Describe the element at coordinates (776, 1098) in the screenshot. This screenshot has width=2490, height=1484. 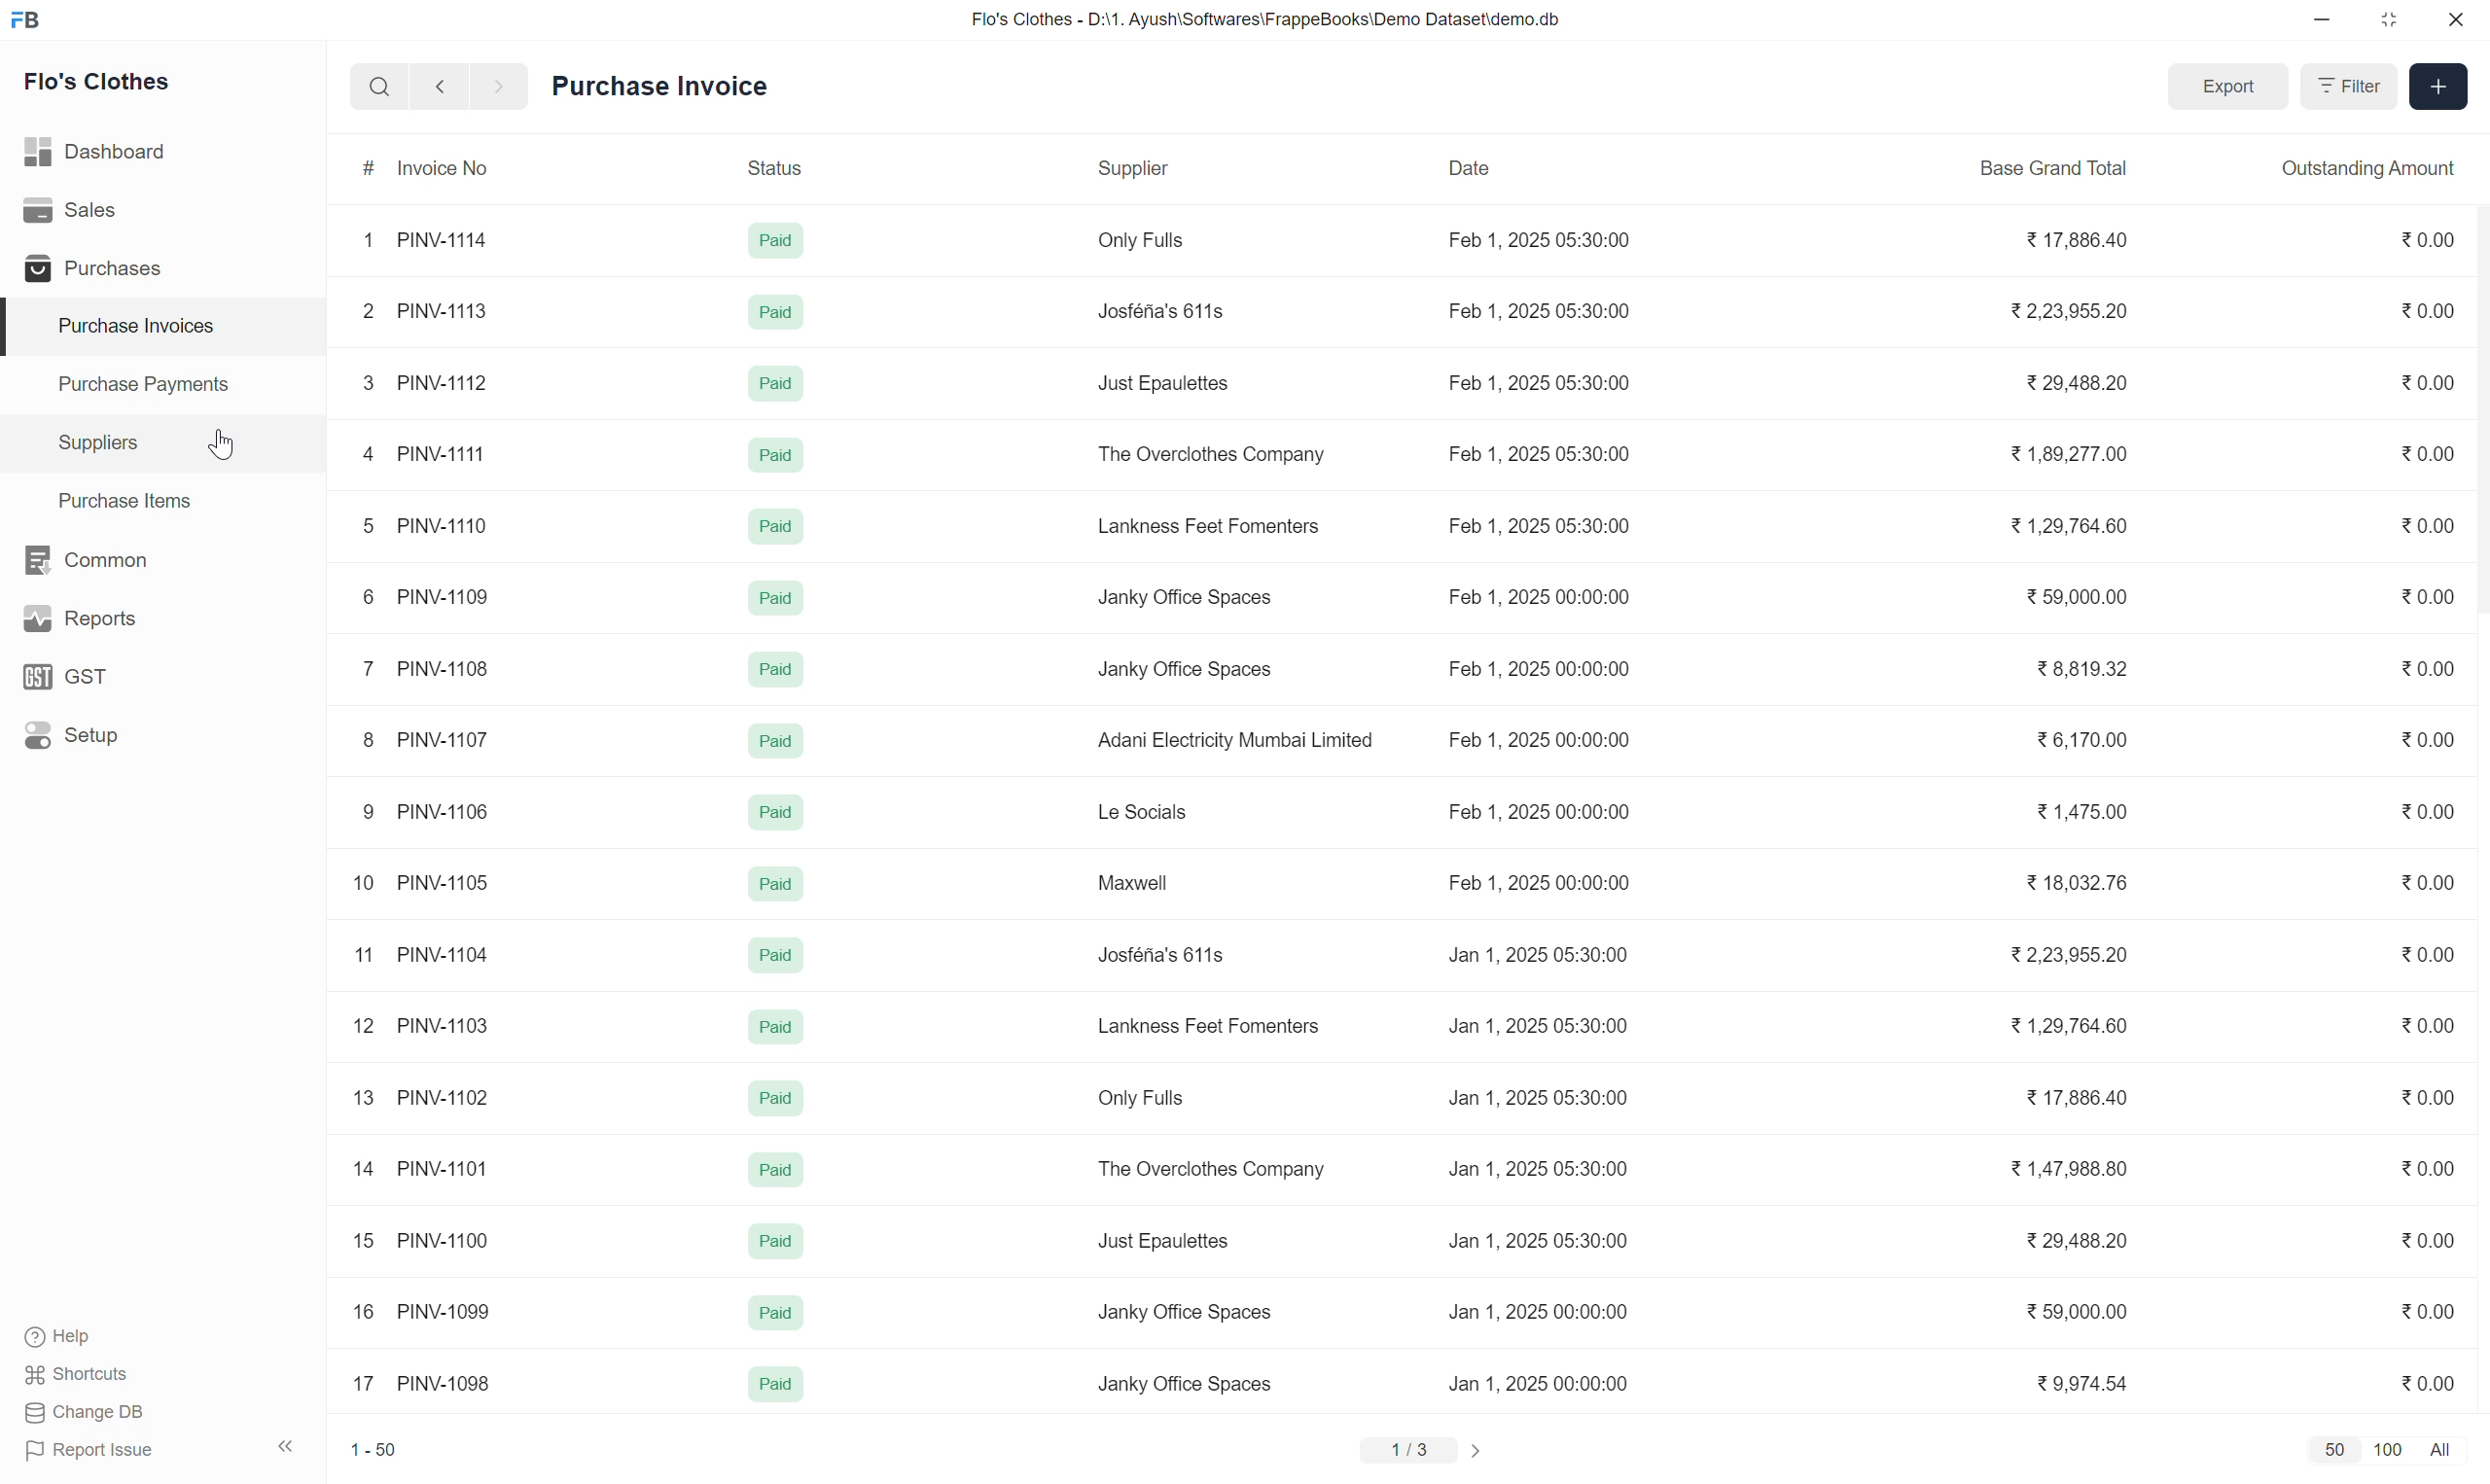
I see `Paid` at that location.